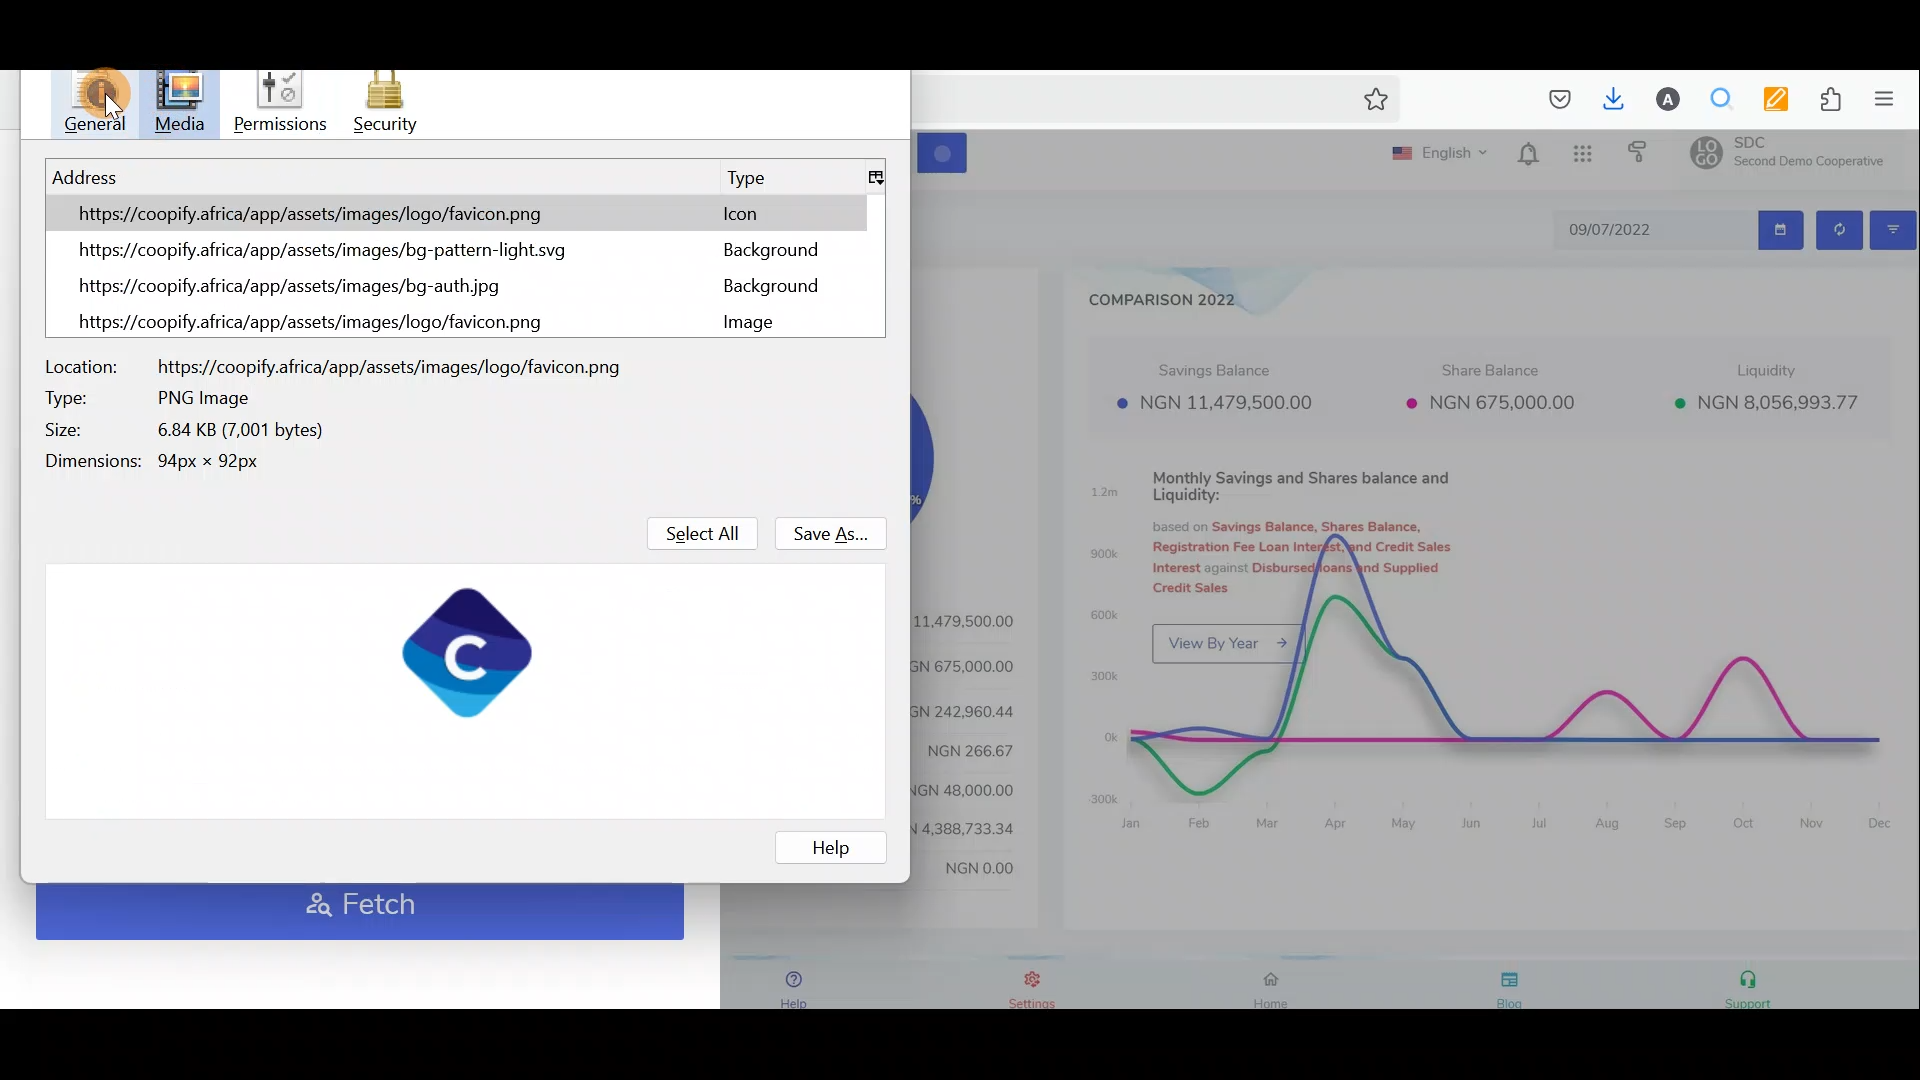 This screenshot has width=1920, height=1080. What do you see at coordinates (149, 398) in the screenshot?
I see `Type` at bounding box center [149, 398].